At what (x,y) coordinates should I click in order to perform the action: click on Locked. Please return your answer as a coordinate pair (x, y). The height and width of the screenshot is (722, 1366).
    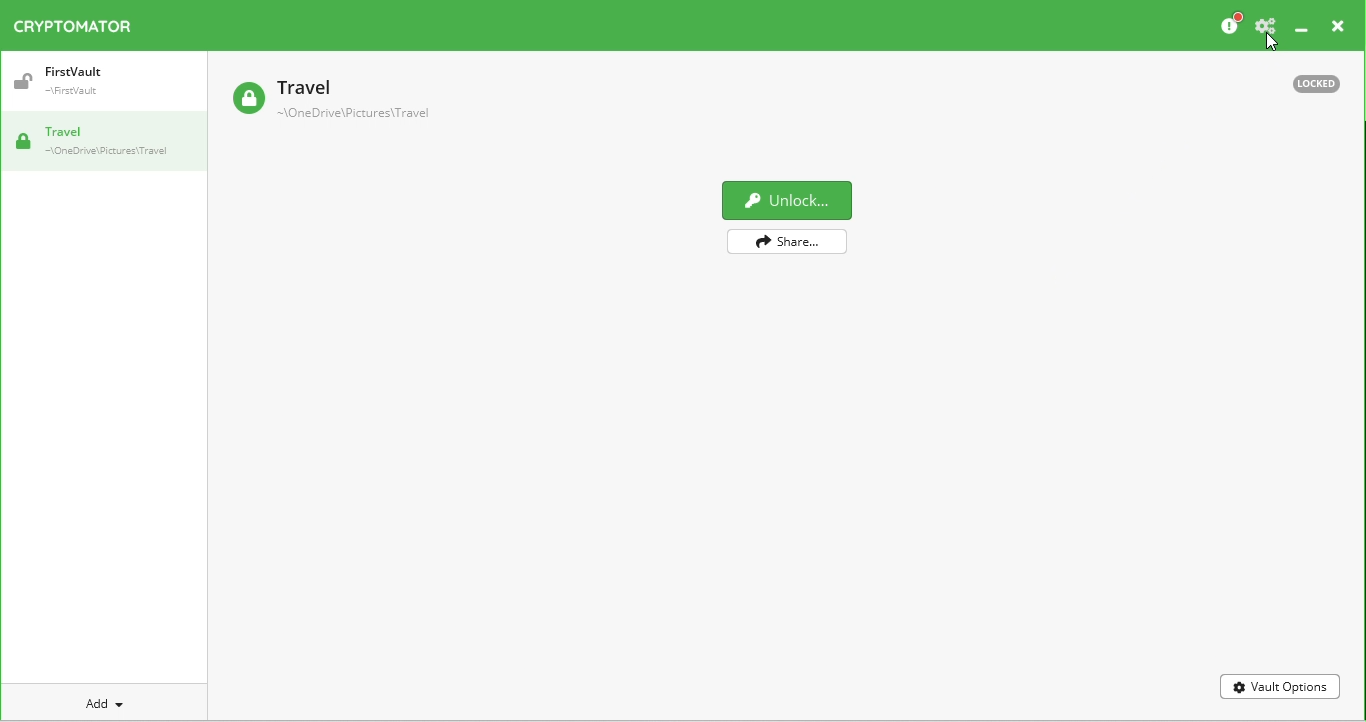
    Looking at the image, I should click on (1317, 86).